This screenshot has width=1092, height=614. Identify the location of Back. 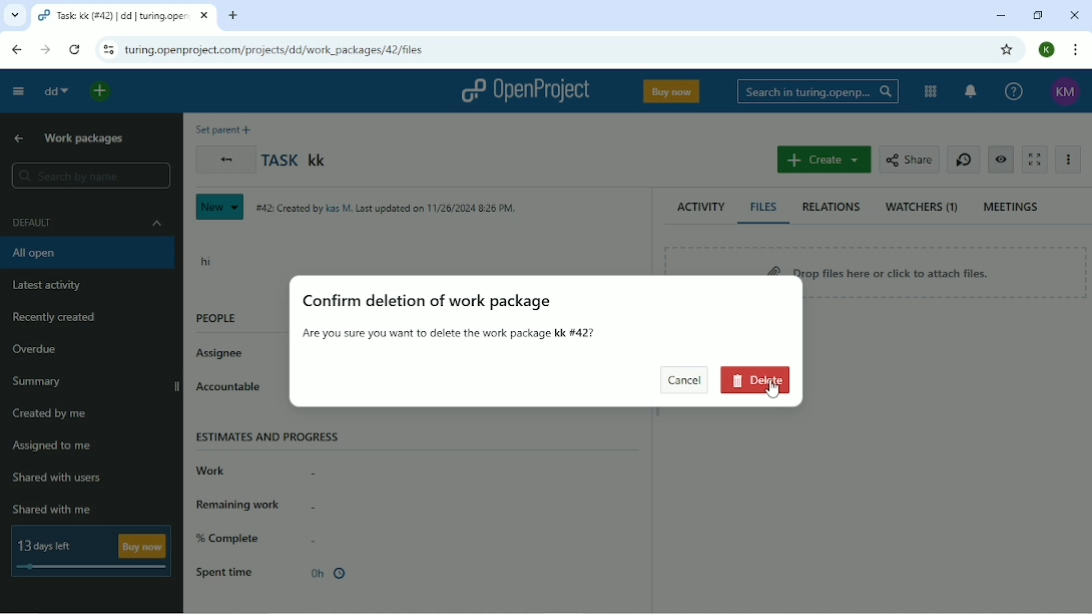
(225, 159).